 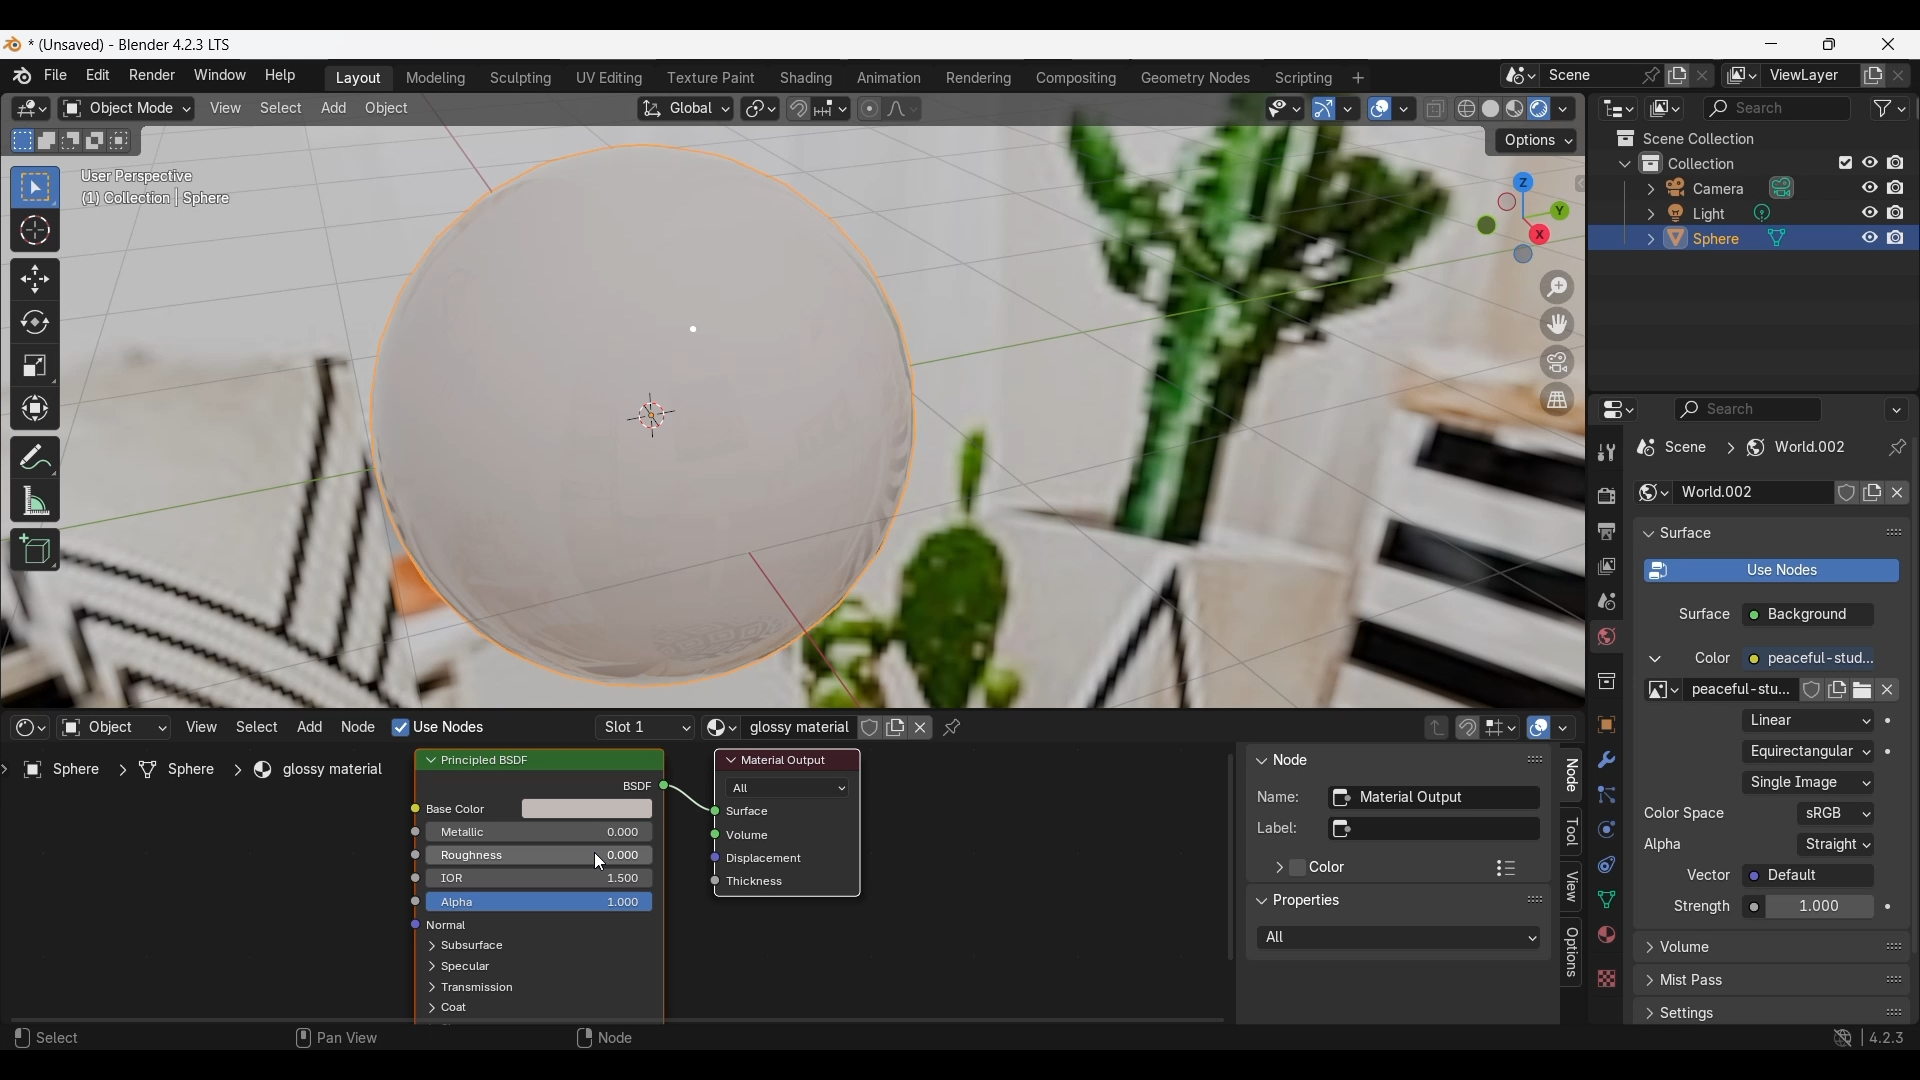 What do you see at coordinates (1359, 77) in the screenshot?
I see `Add workspace` at bounding box center [1359, 77].